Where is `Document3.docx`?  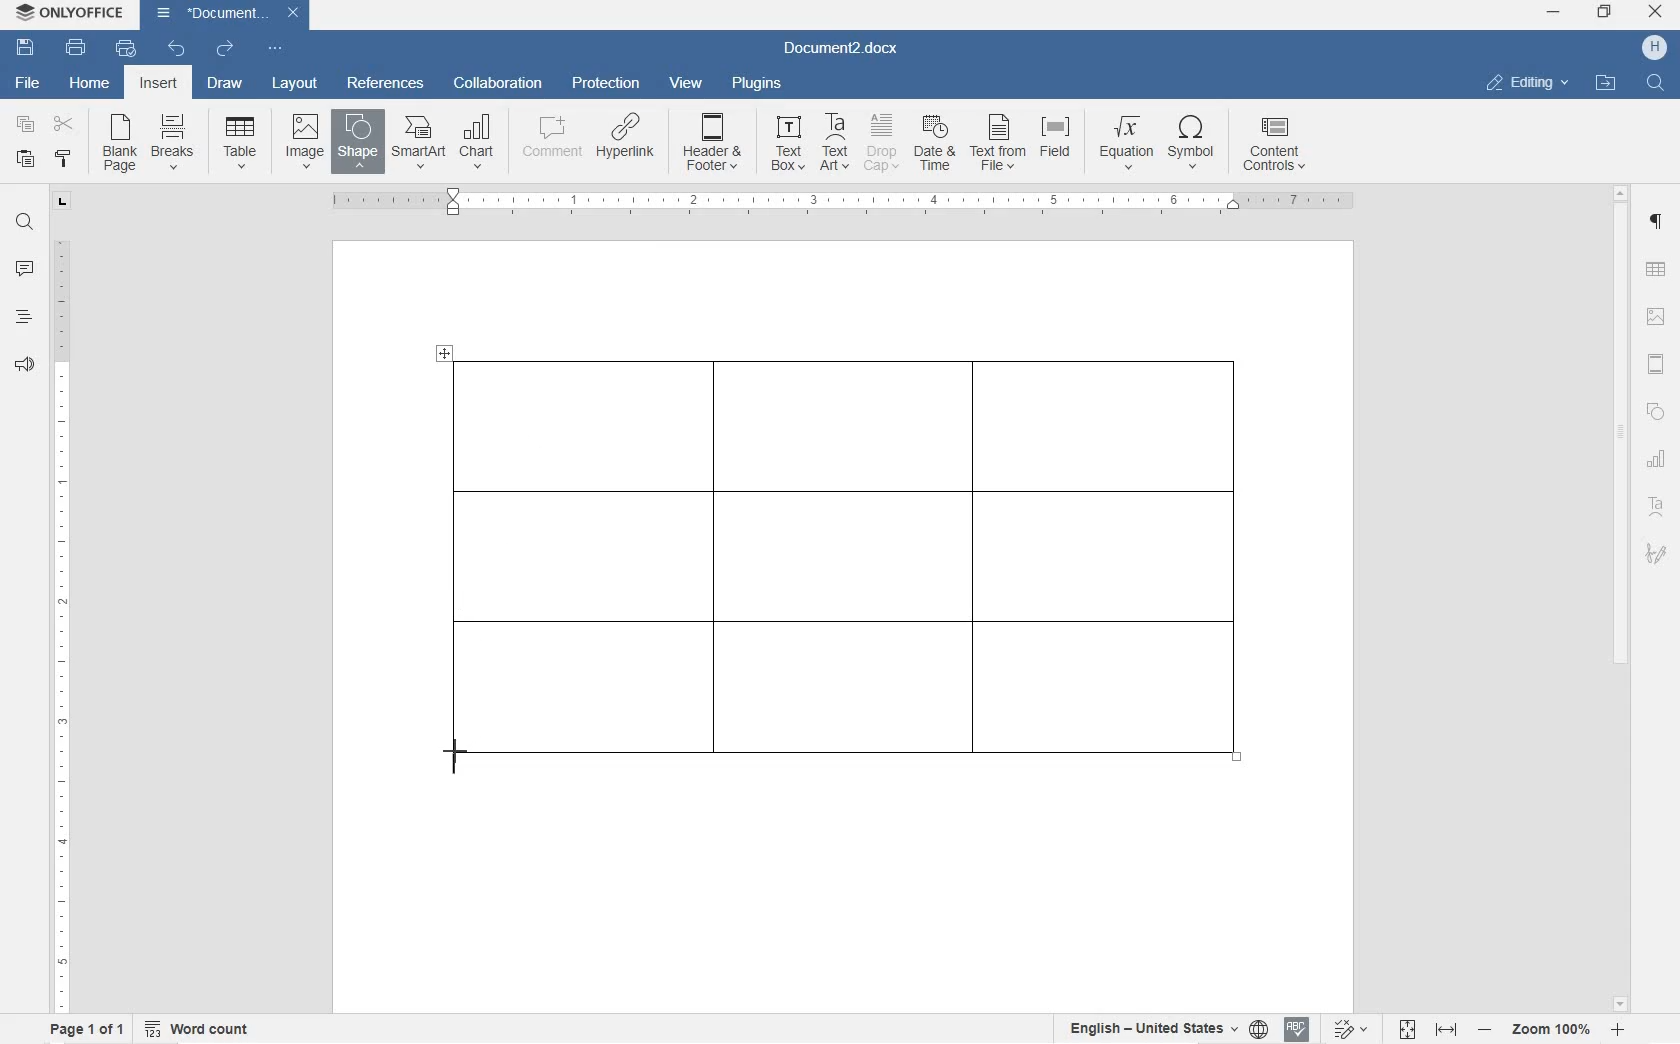
Document3.docx is located at coordinates (227, 15).